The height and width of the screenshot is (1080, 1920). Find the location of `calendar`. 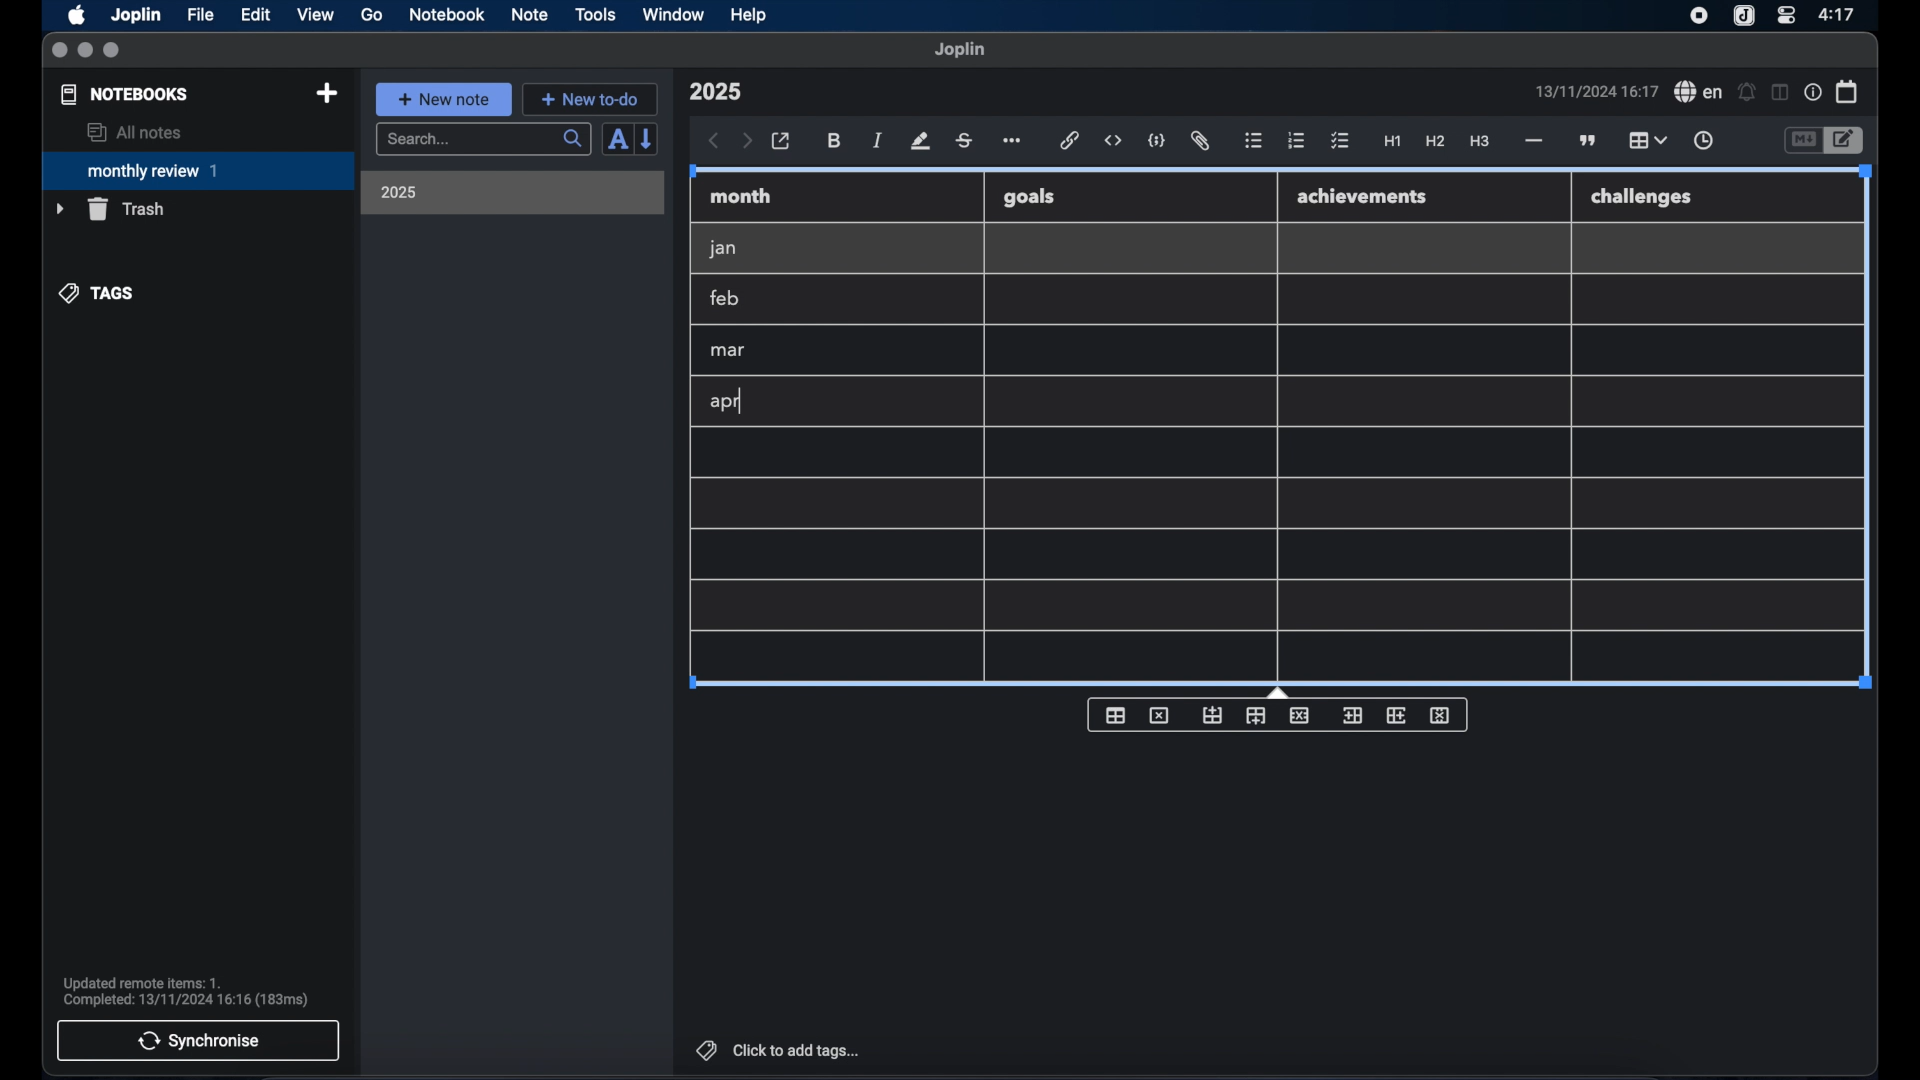

calendar is located at coordinates (1848, 91).